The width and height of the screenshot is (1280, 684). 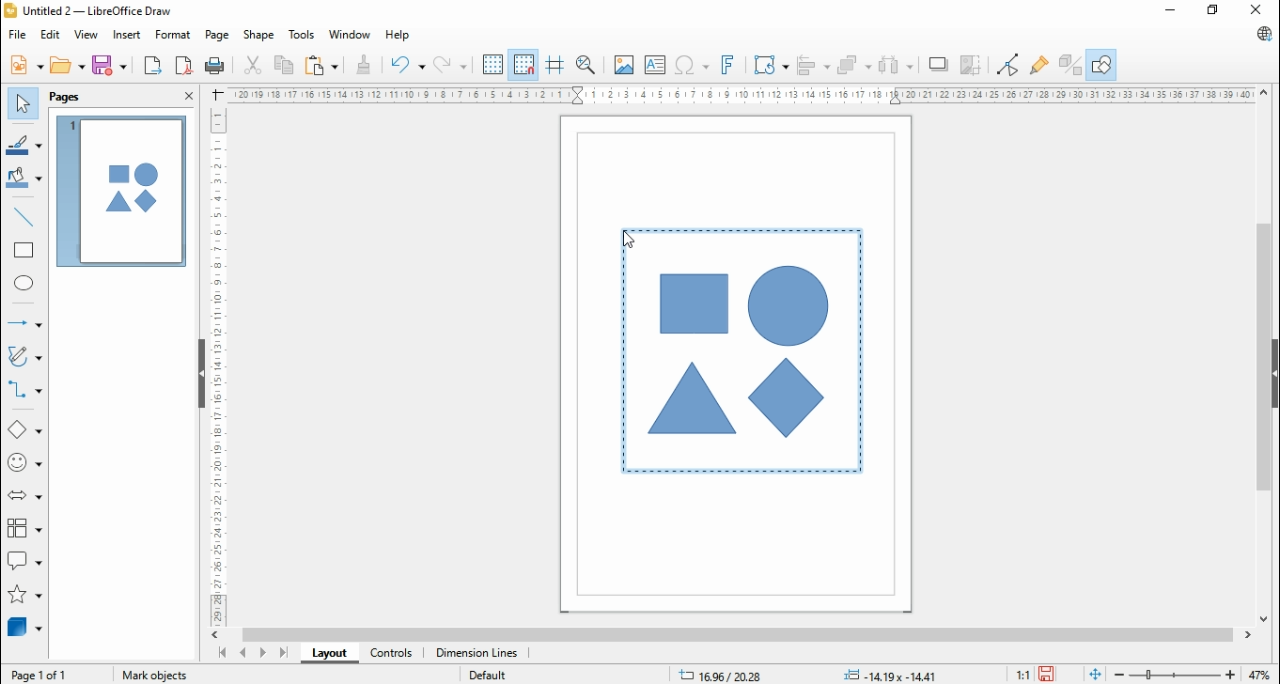 I want to click on transformation, so click(x=771, y=64).